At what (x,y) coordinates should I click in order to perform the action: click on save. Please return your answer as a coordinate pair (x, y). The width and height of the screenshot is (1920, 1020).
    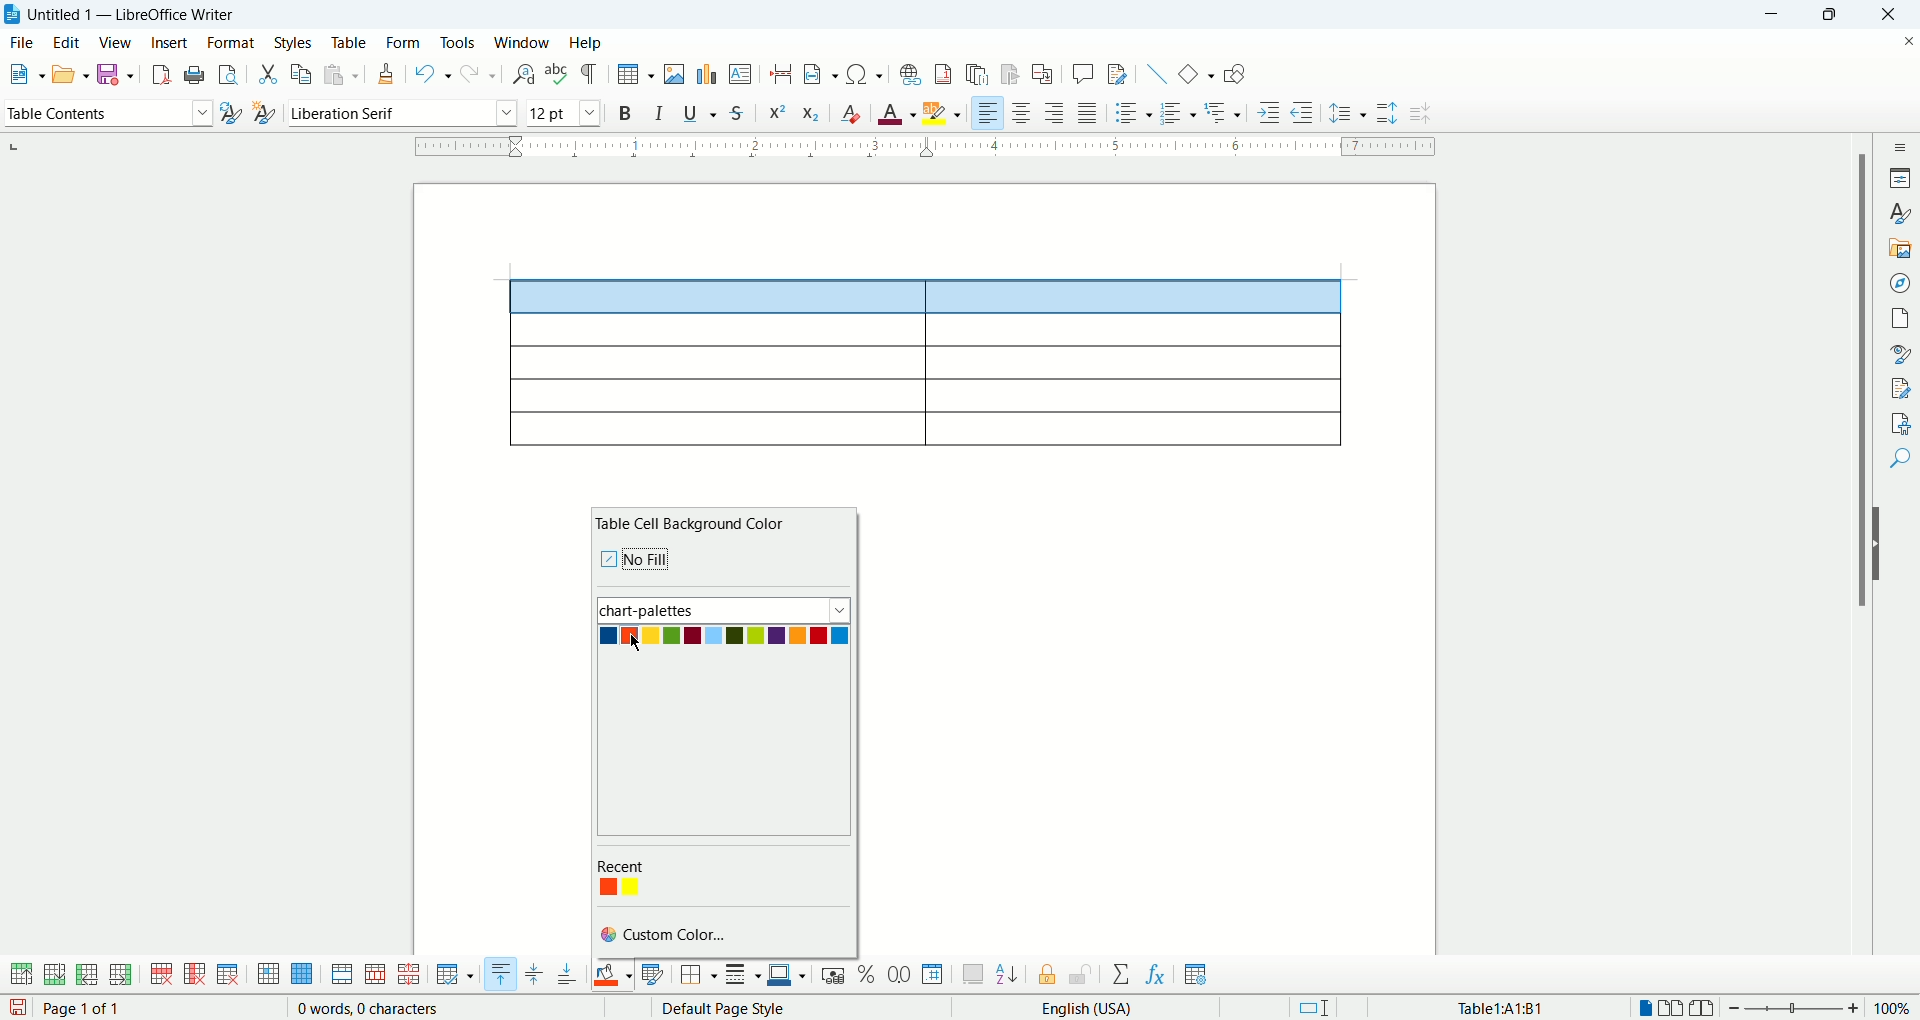
    Looking at the image, I should click on (18, 1008).